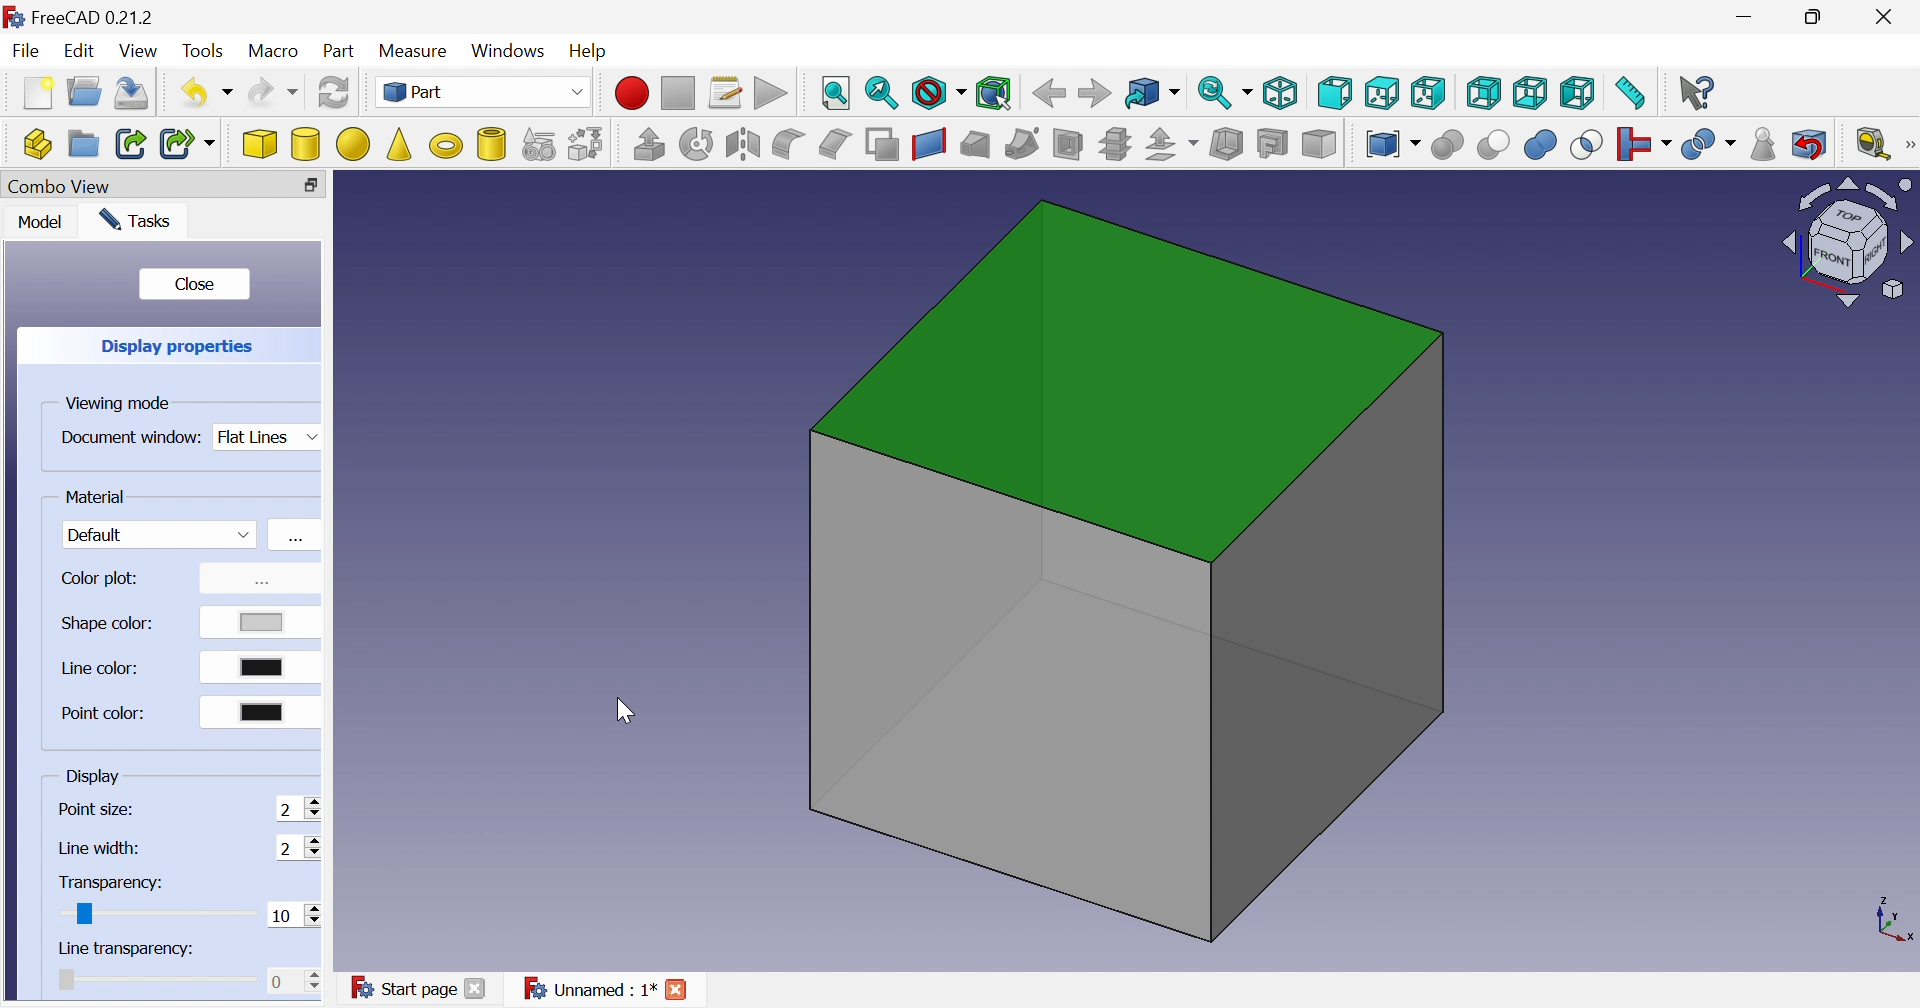  I want to click on Select color, so click(261, 667).